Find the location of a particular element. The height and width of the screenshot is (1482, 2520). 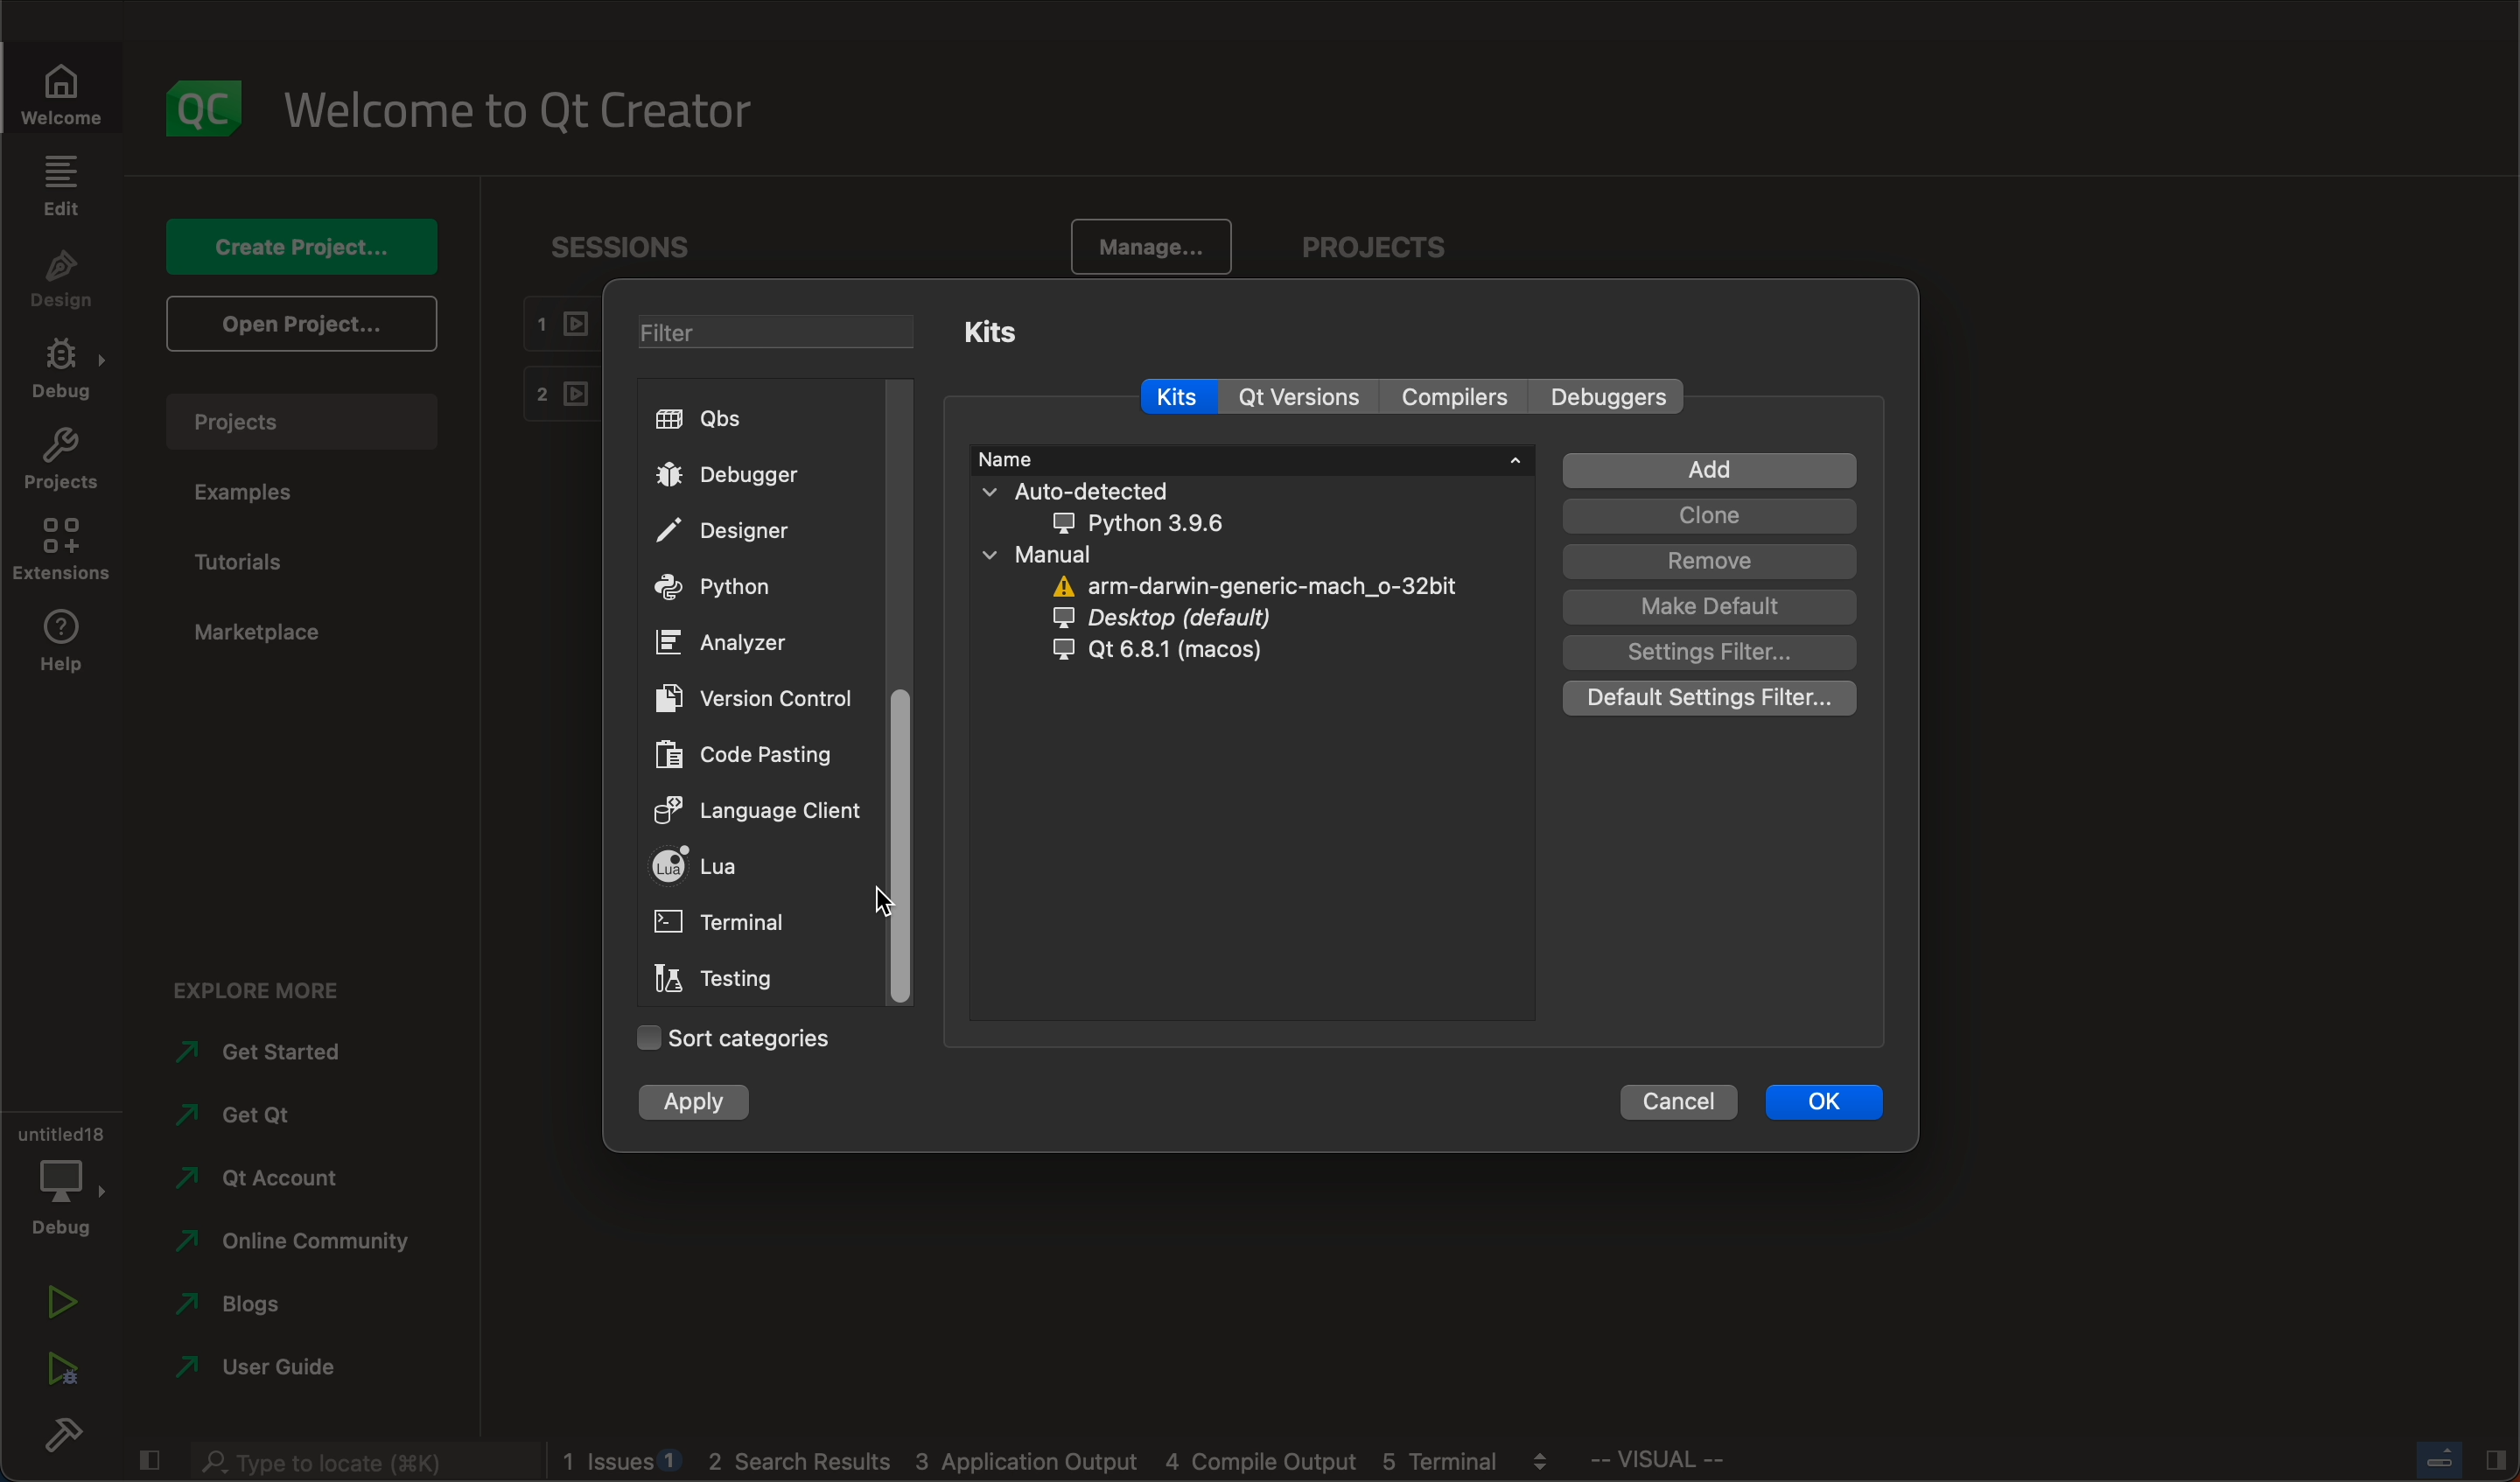

version is located at coordinates (766, 695).